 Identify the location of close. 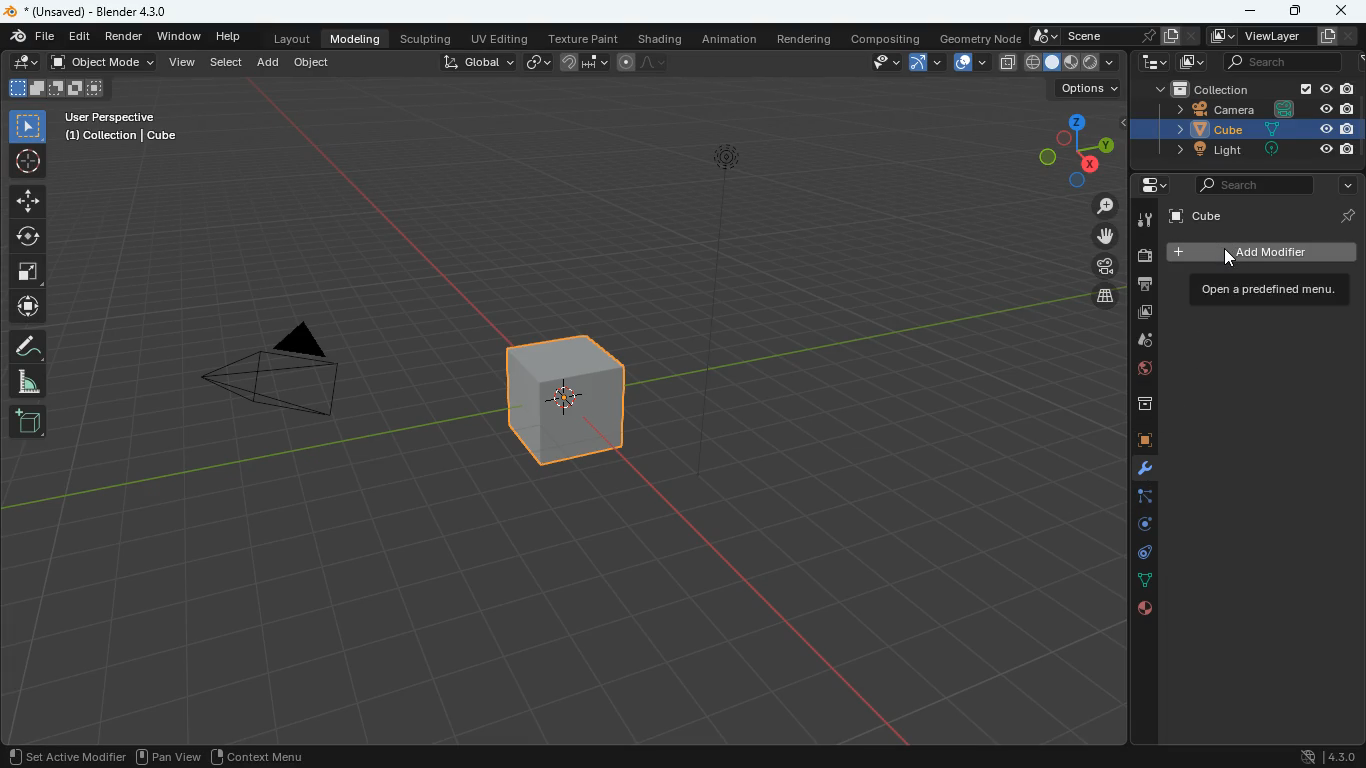
(1343, 10).